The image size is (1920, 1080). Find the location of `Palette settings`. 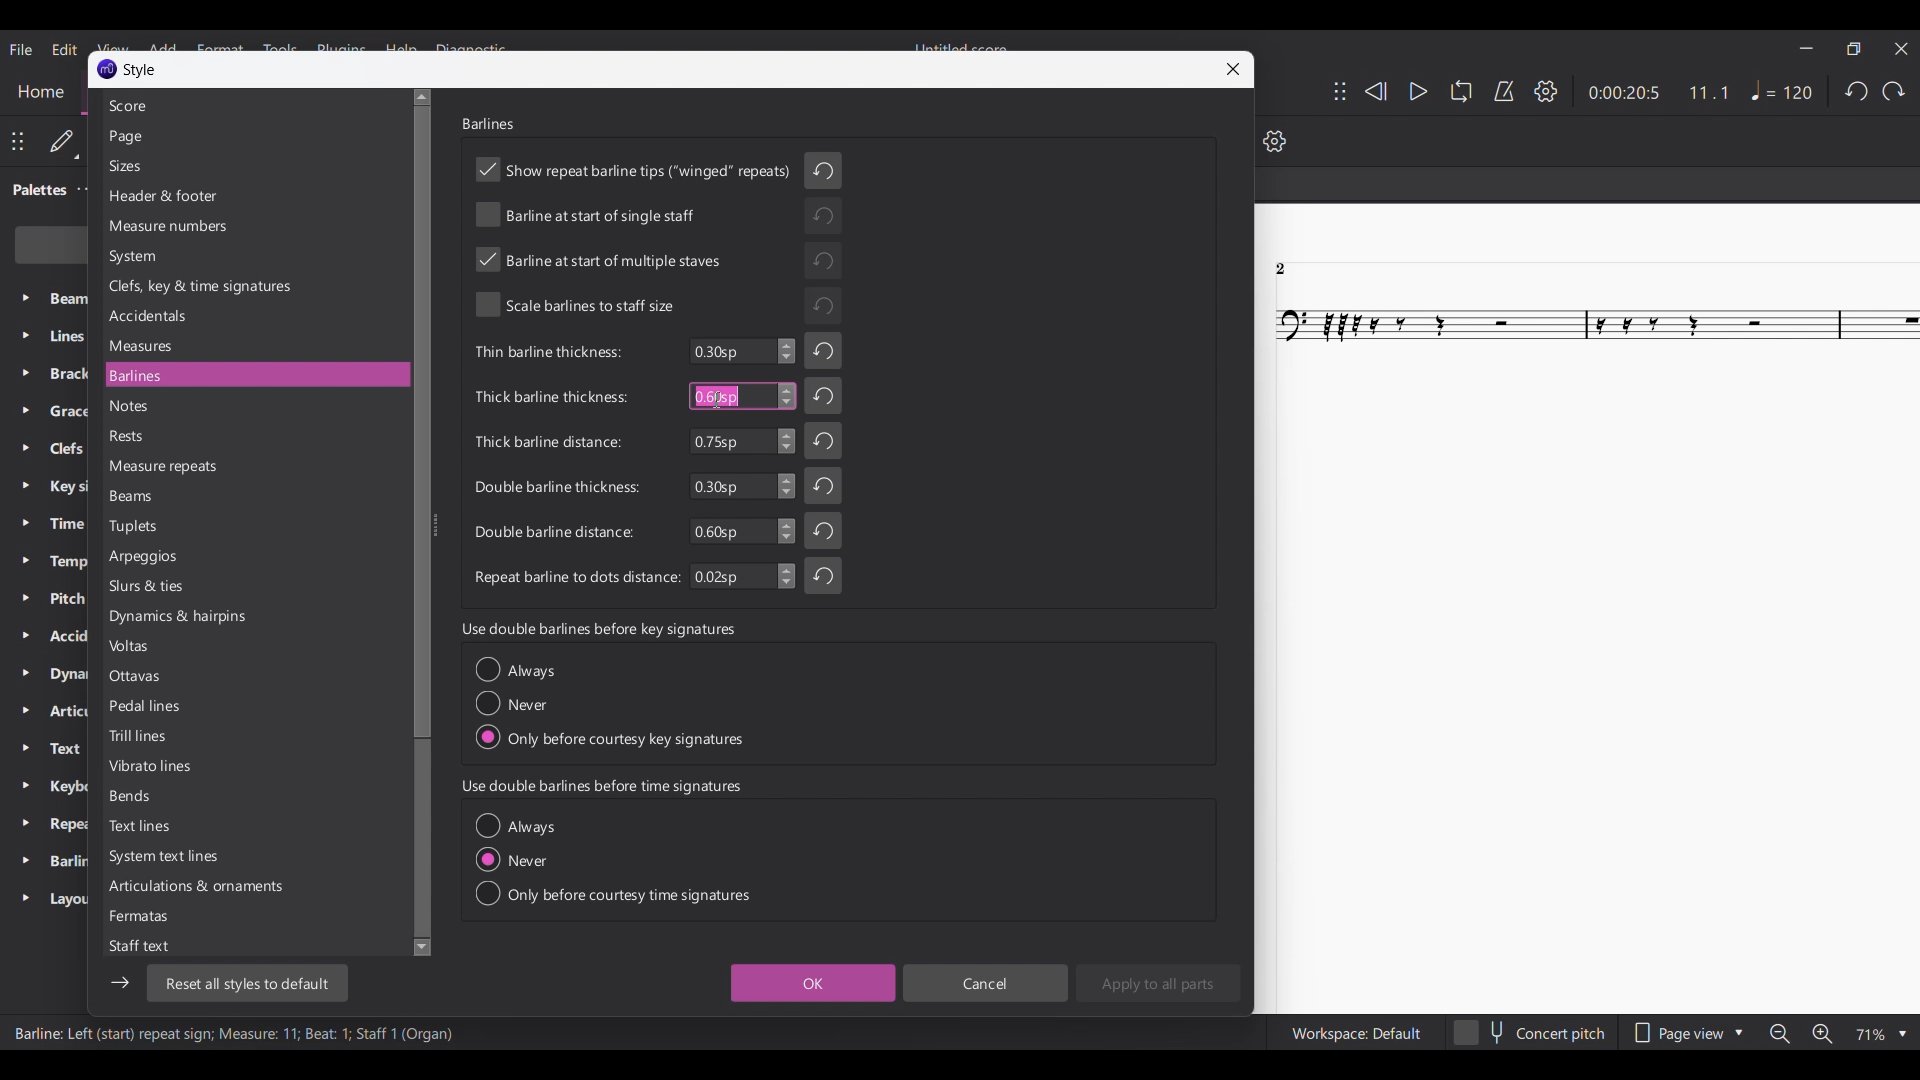

Palette settings is located at coordinates (87, 189).